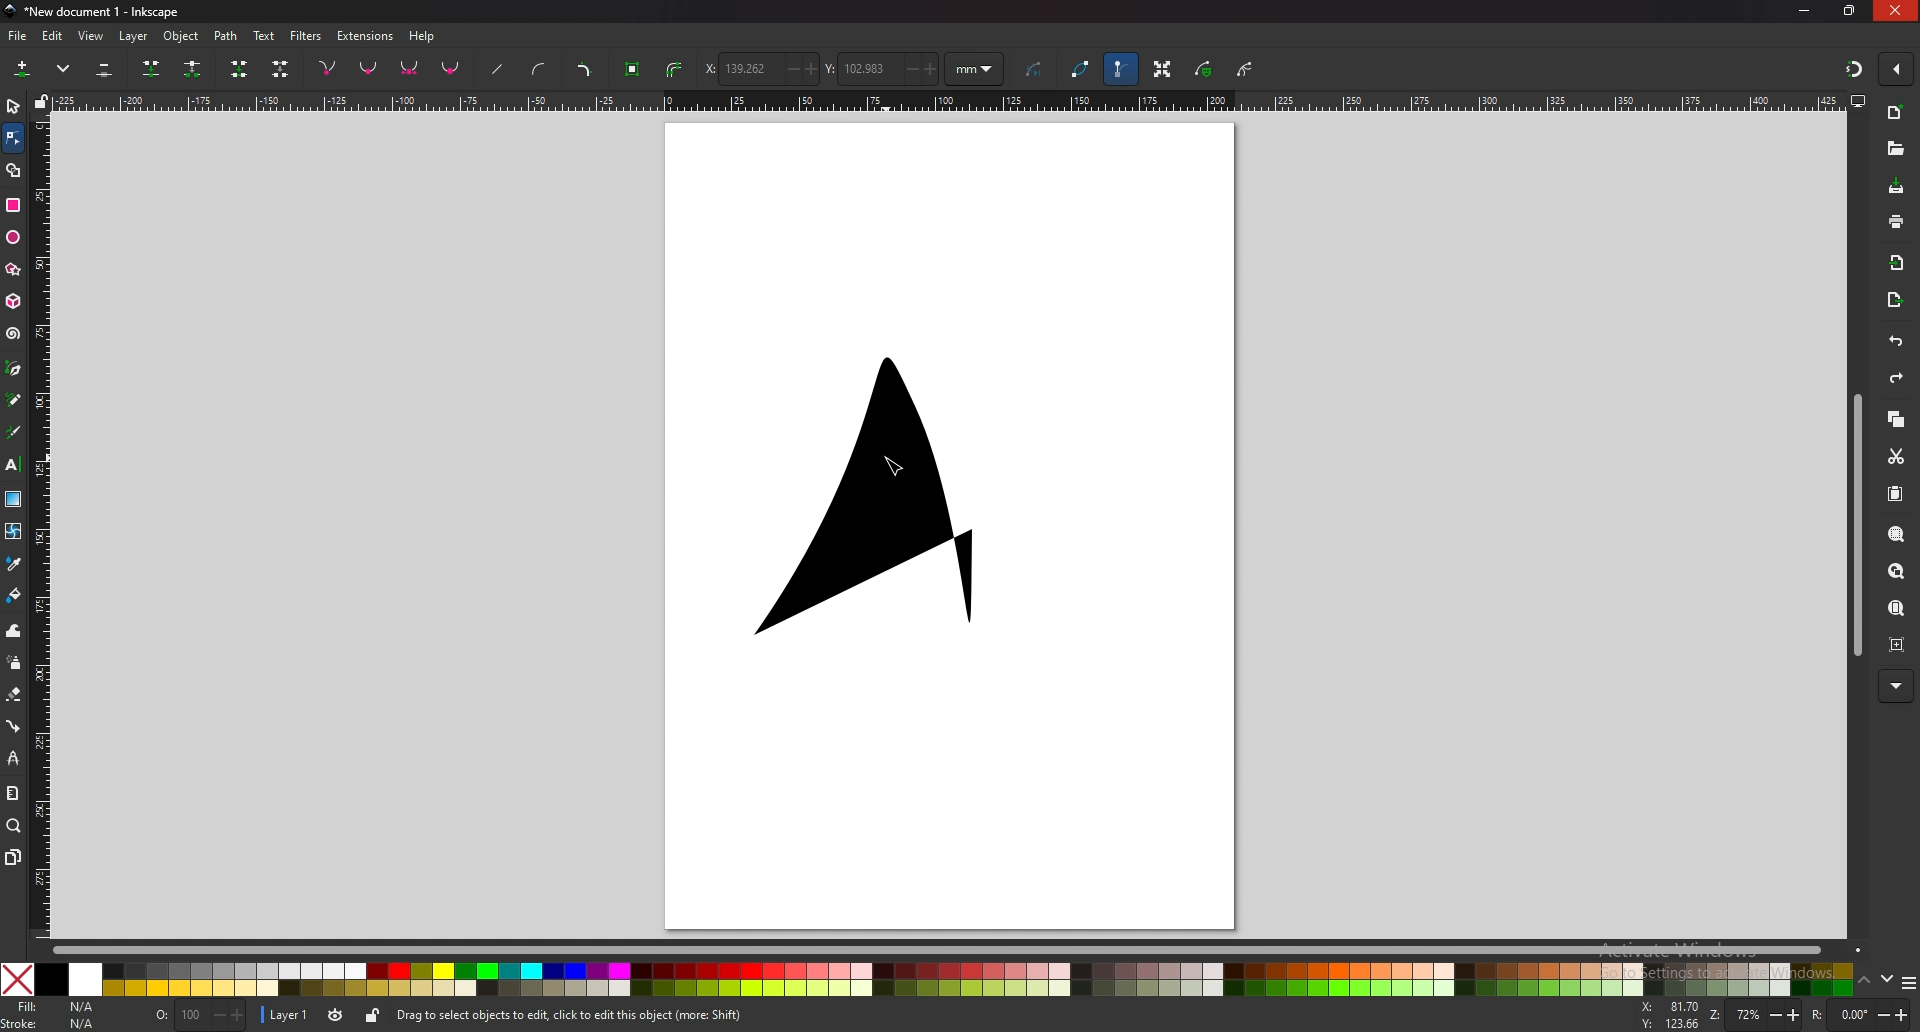 This screenshot has width=1920, height=1032. Describe the element at coordinates (241, 68) in the screenshot. I see `join endnodes` at that location.